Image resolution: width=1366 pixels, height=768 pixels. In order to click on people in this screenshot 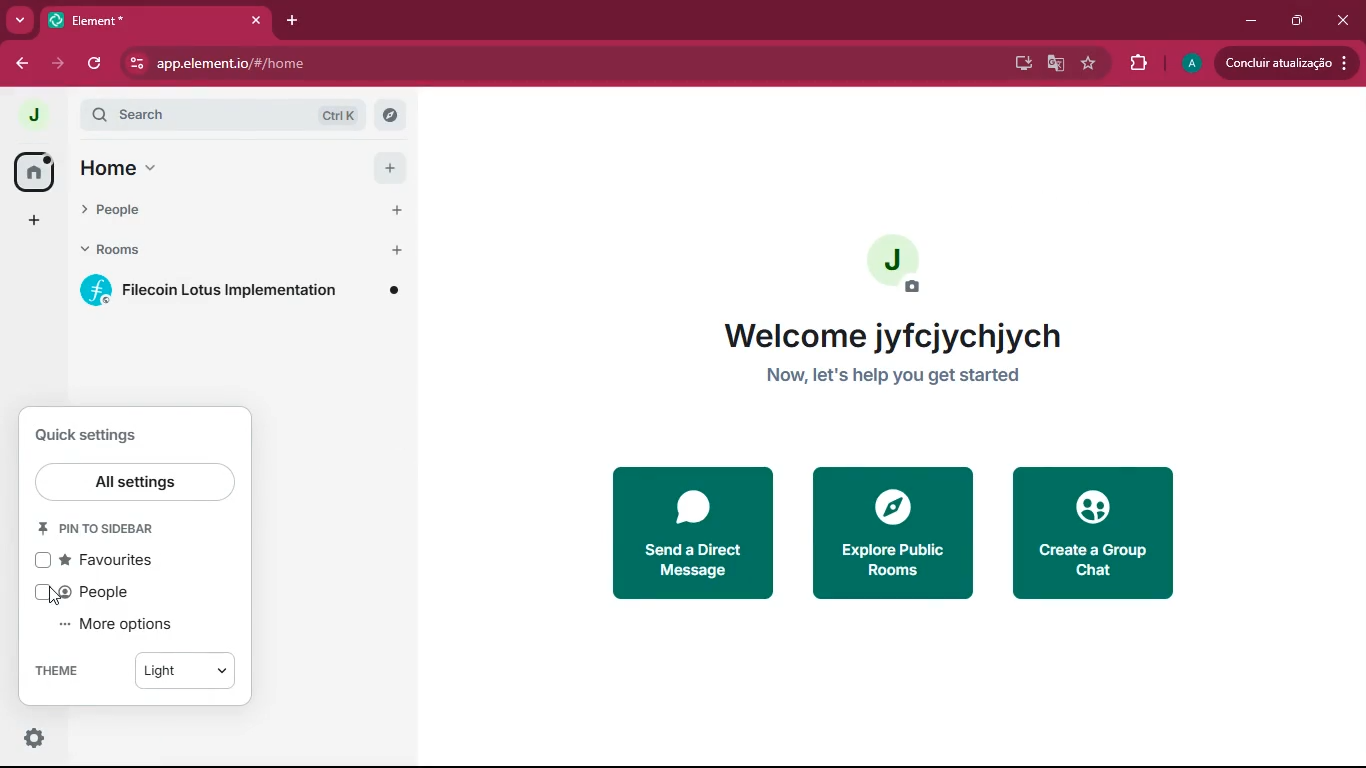, I will do `click(215, 212)`.